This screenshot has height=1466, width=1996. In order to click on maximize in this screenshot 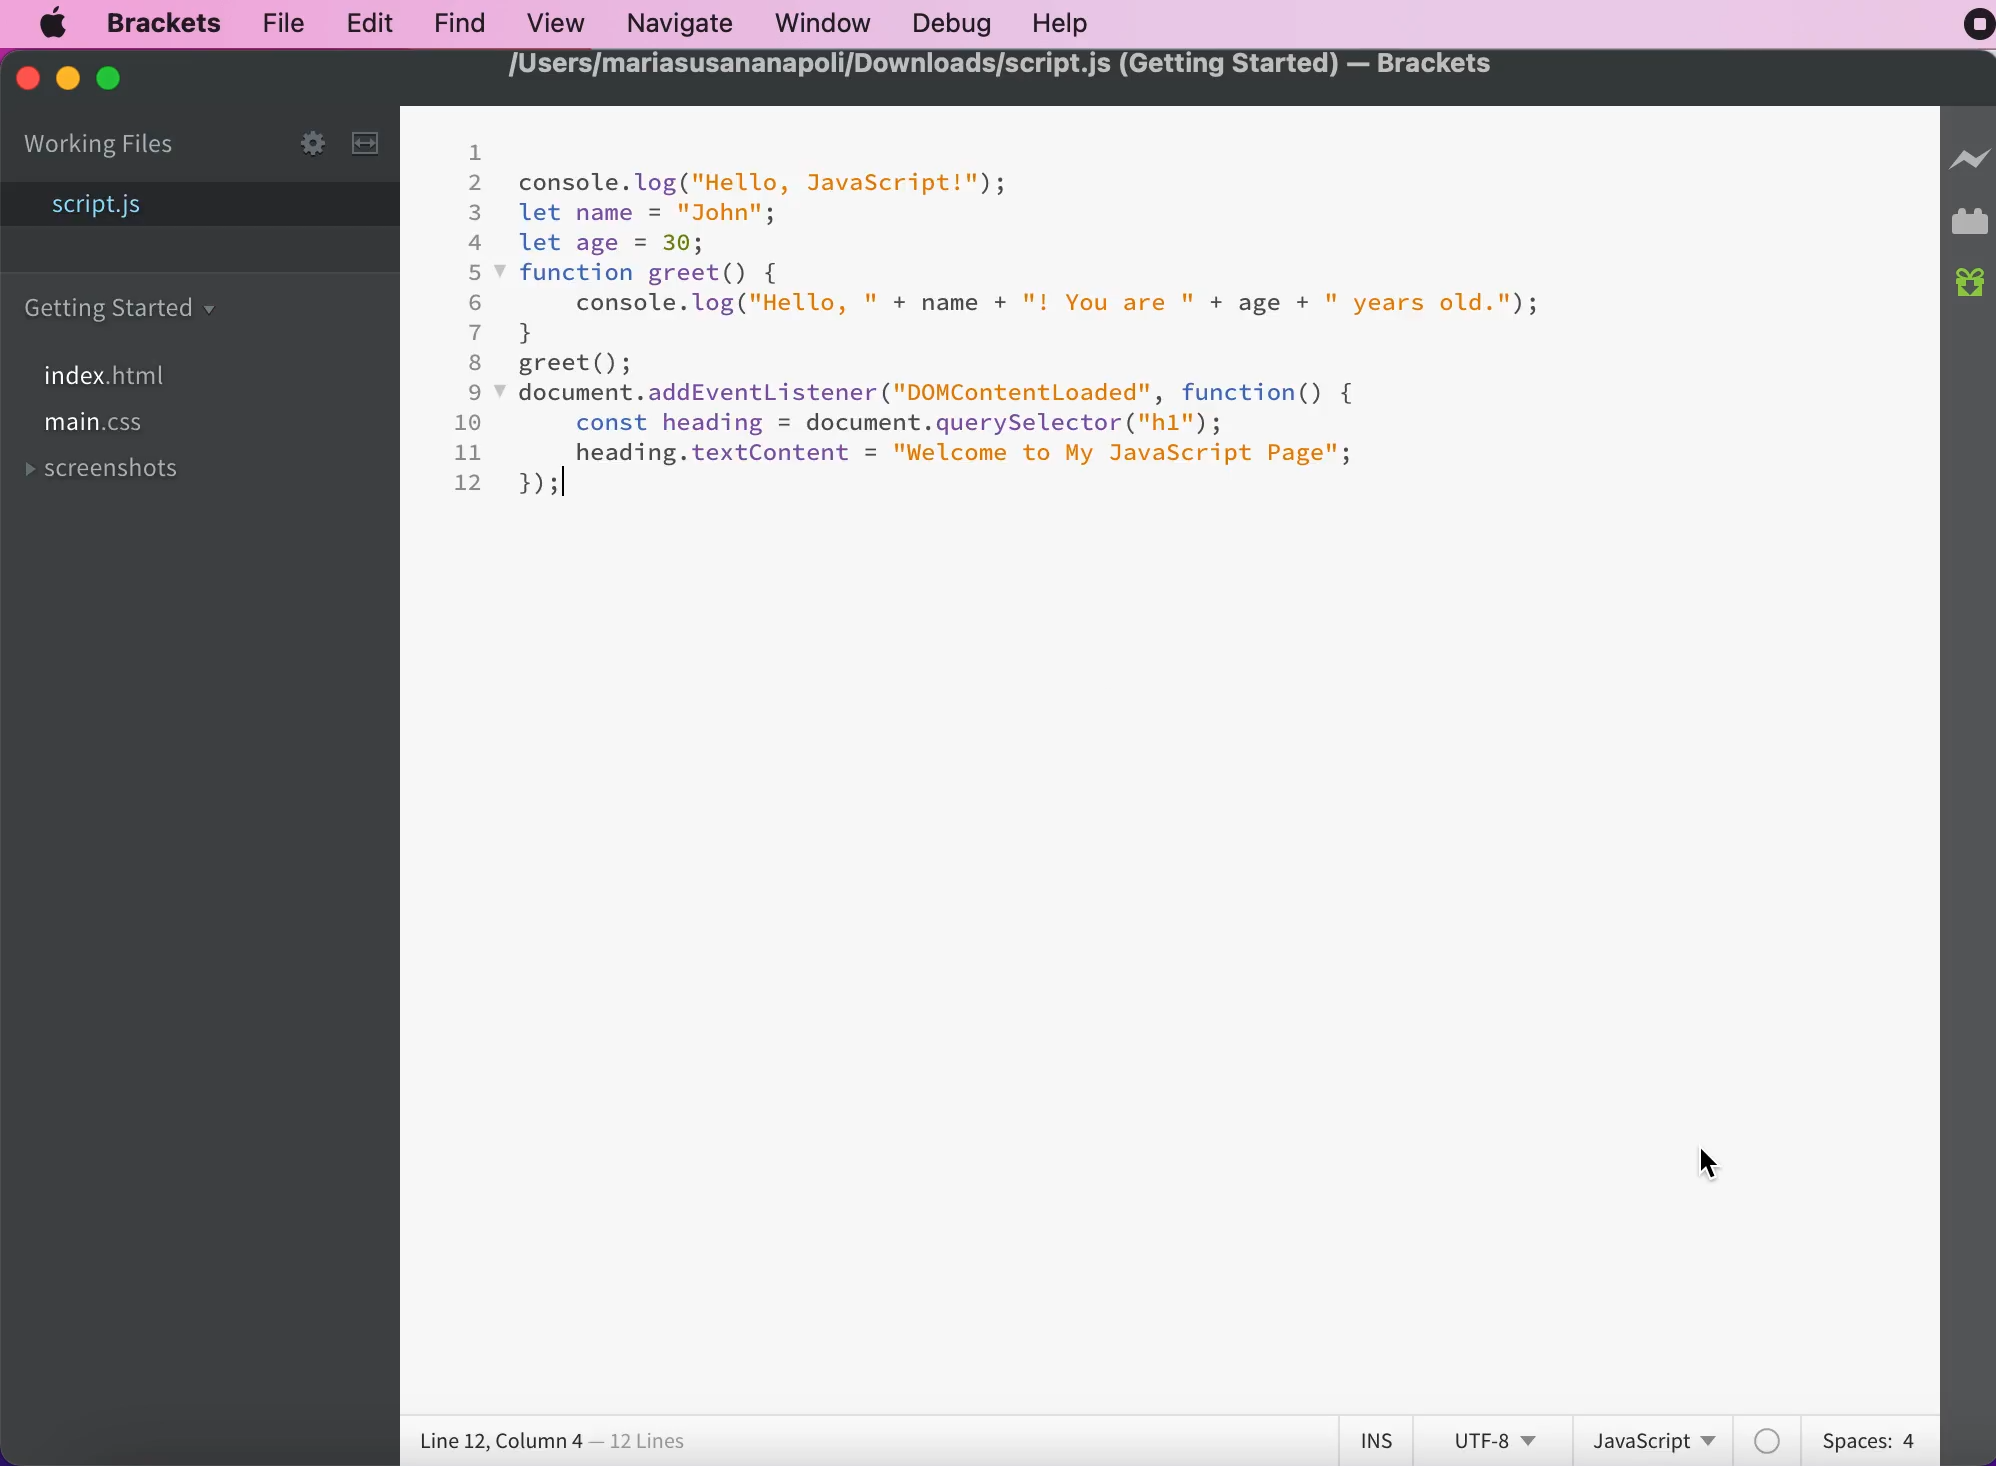, I will do `click(122, 80)`.